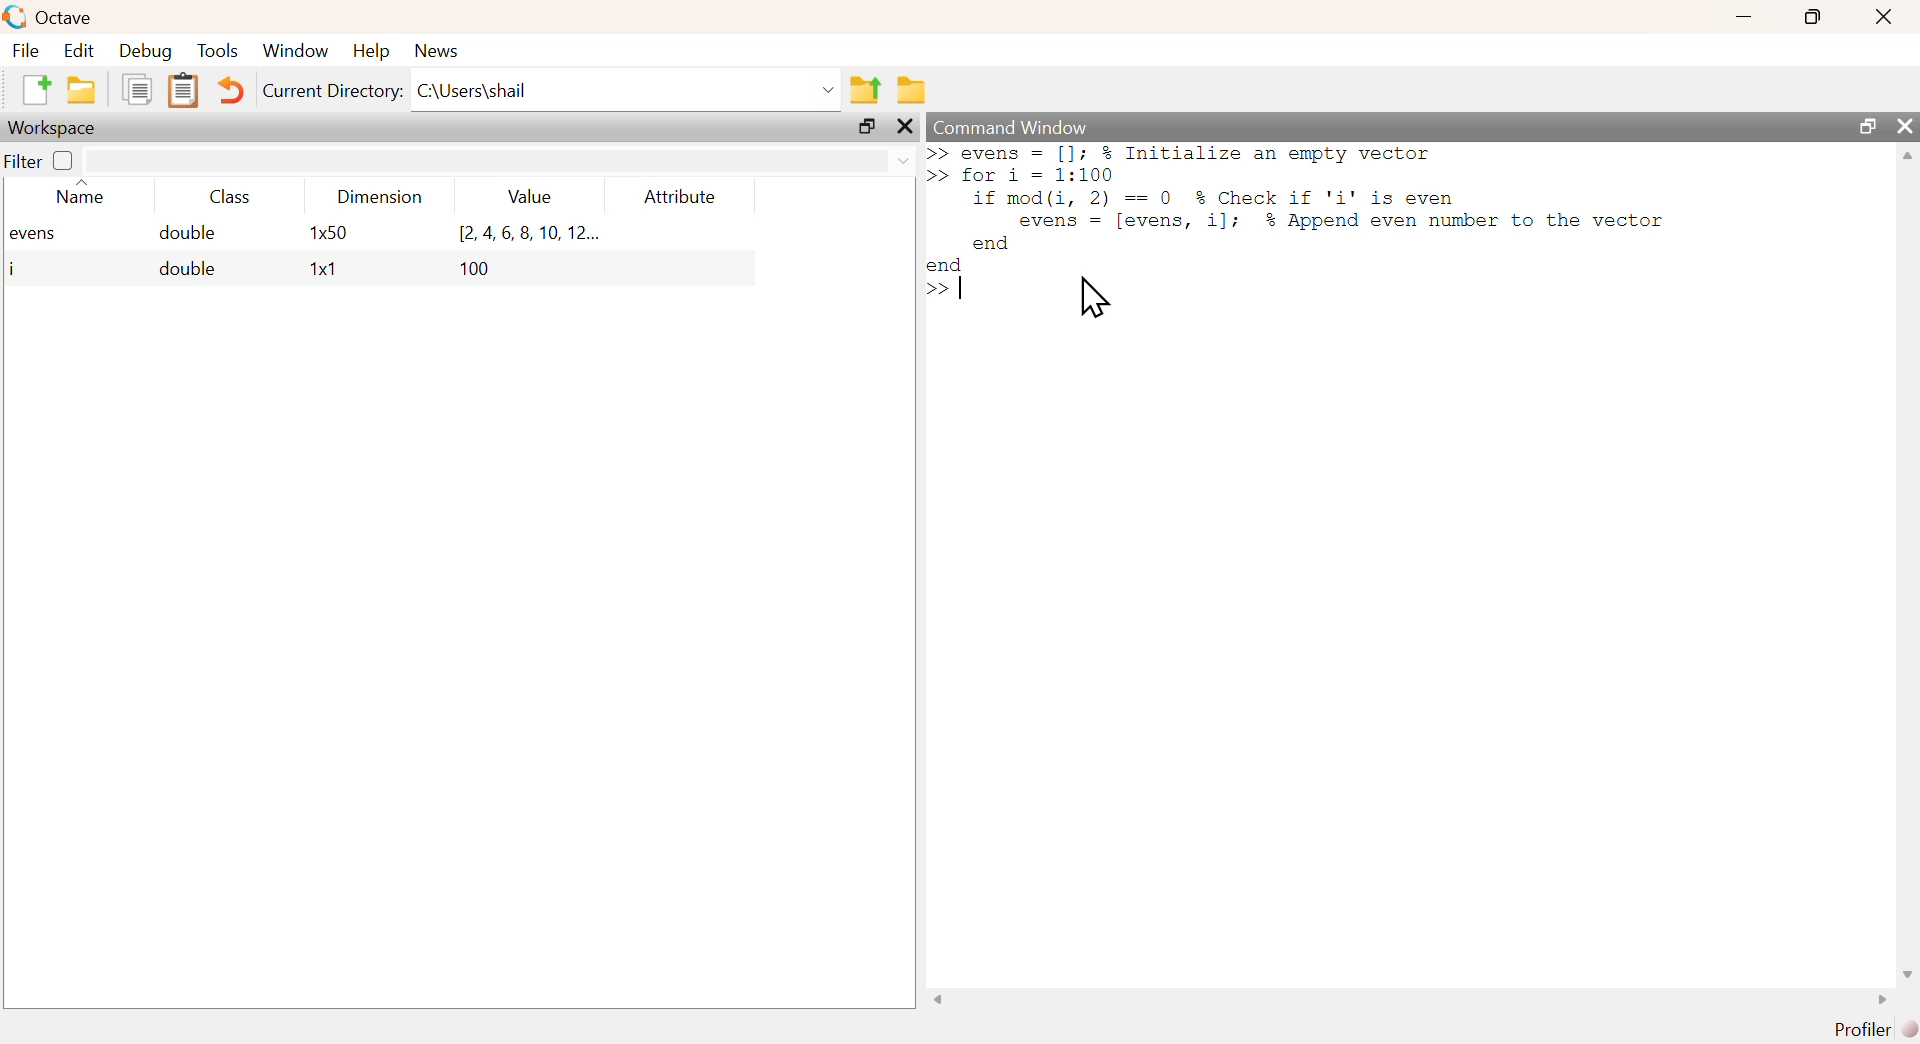 The width and height of the screenshot is (1920, 1044). I want to click on filter, so click(501, 160).